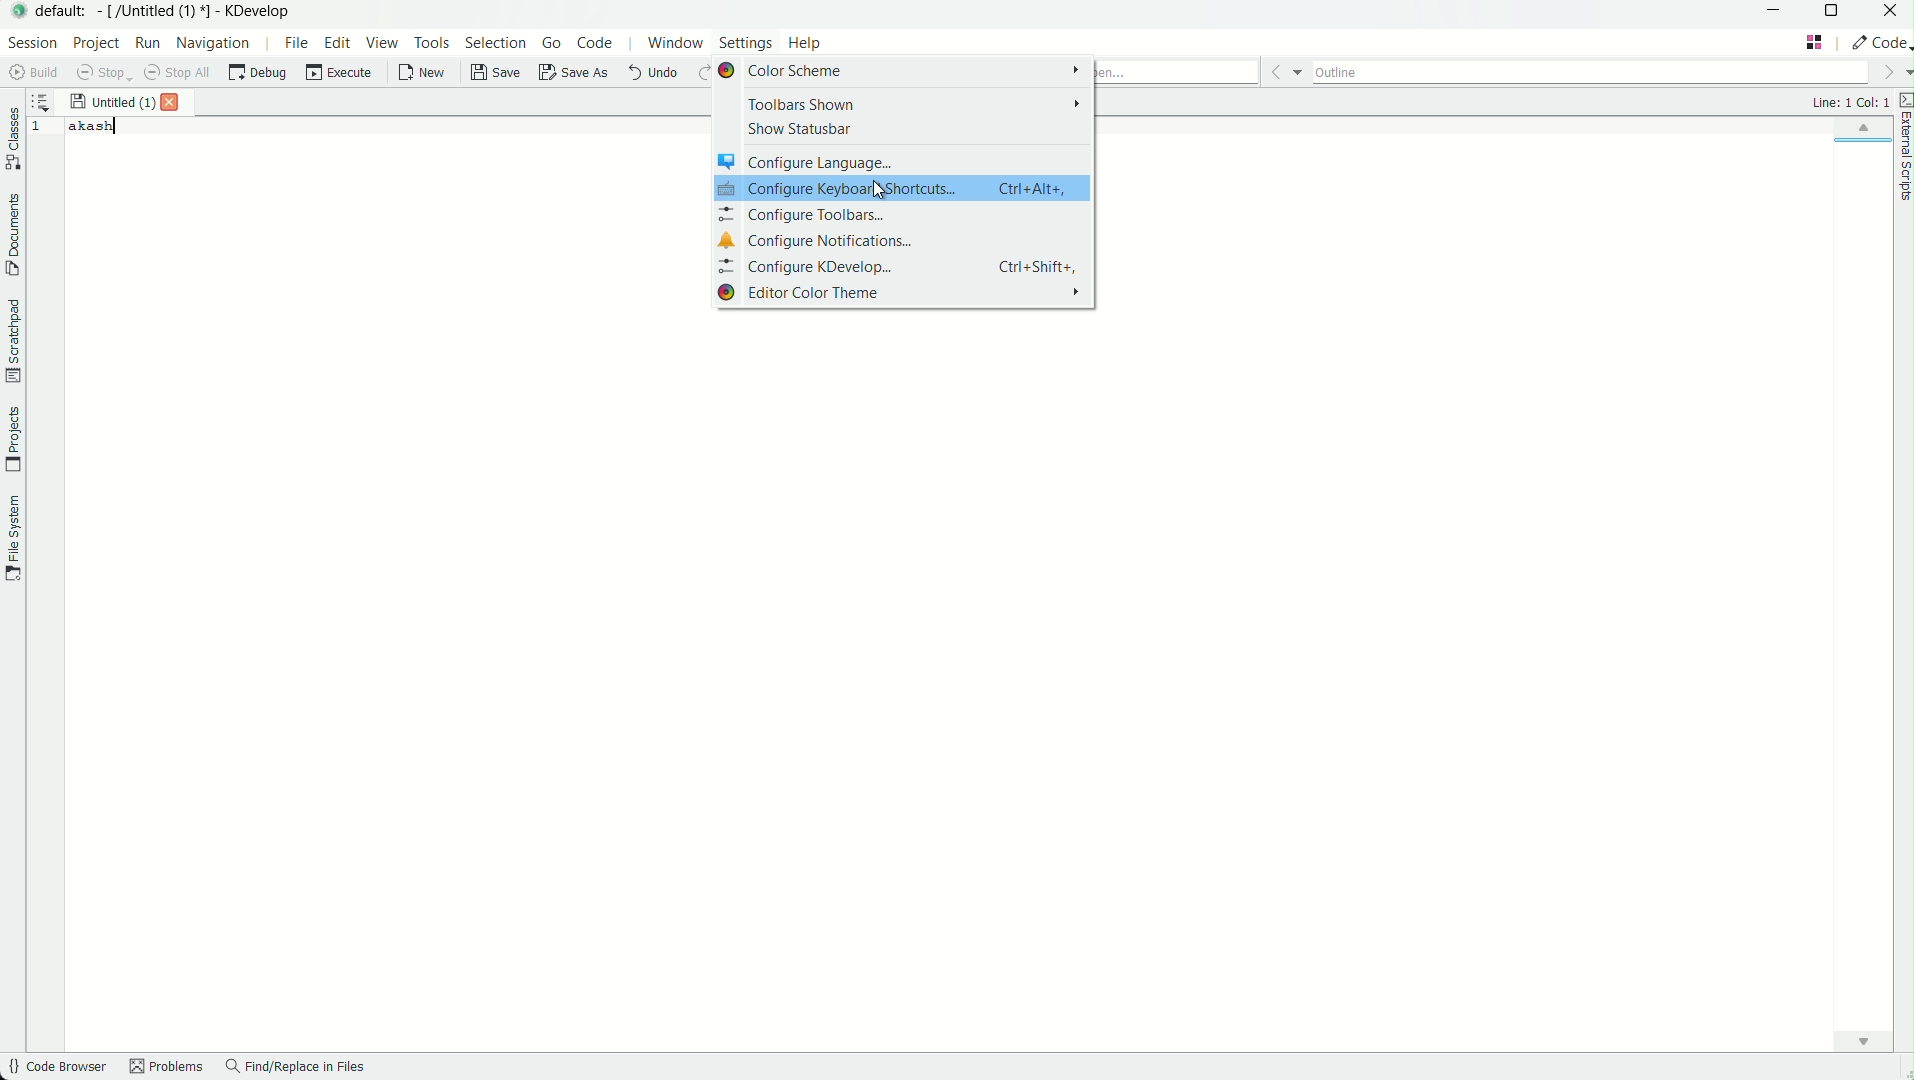 The height and width of the screenshot is (1080, 1914). I want to click on save as, so click(575, 74).